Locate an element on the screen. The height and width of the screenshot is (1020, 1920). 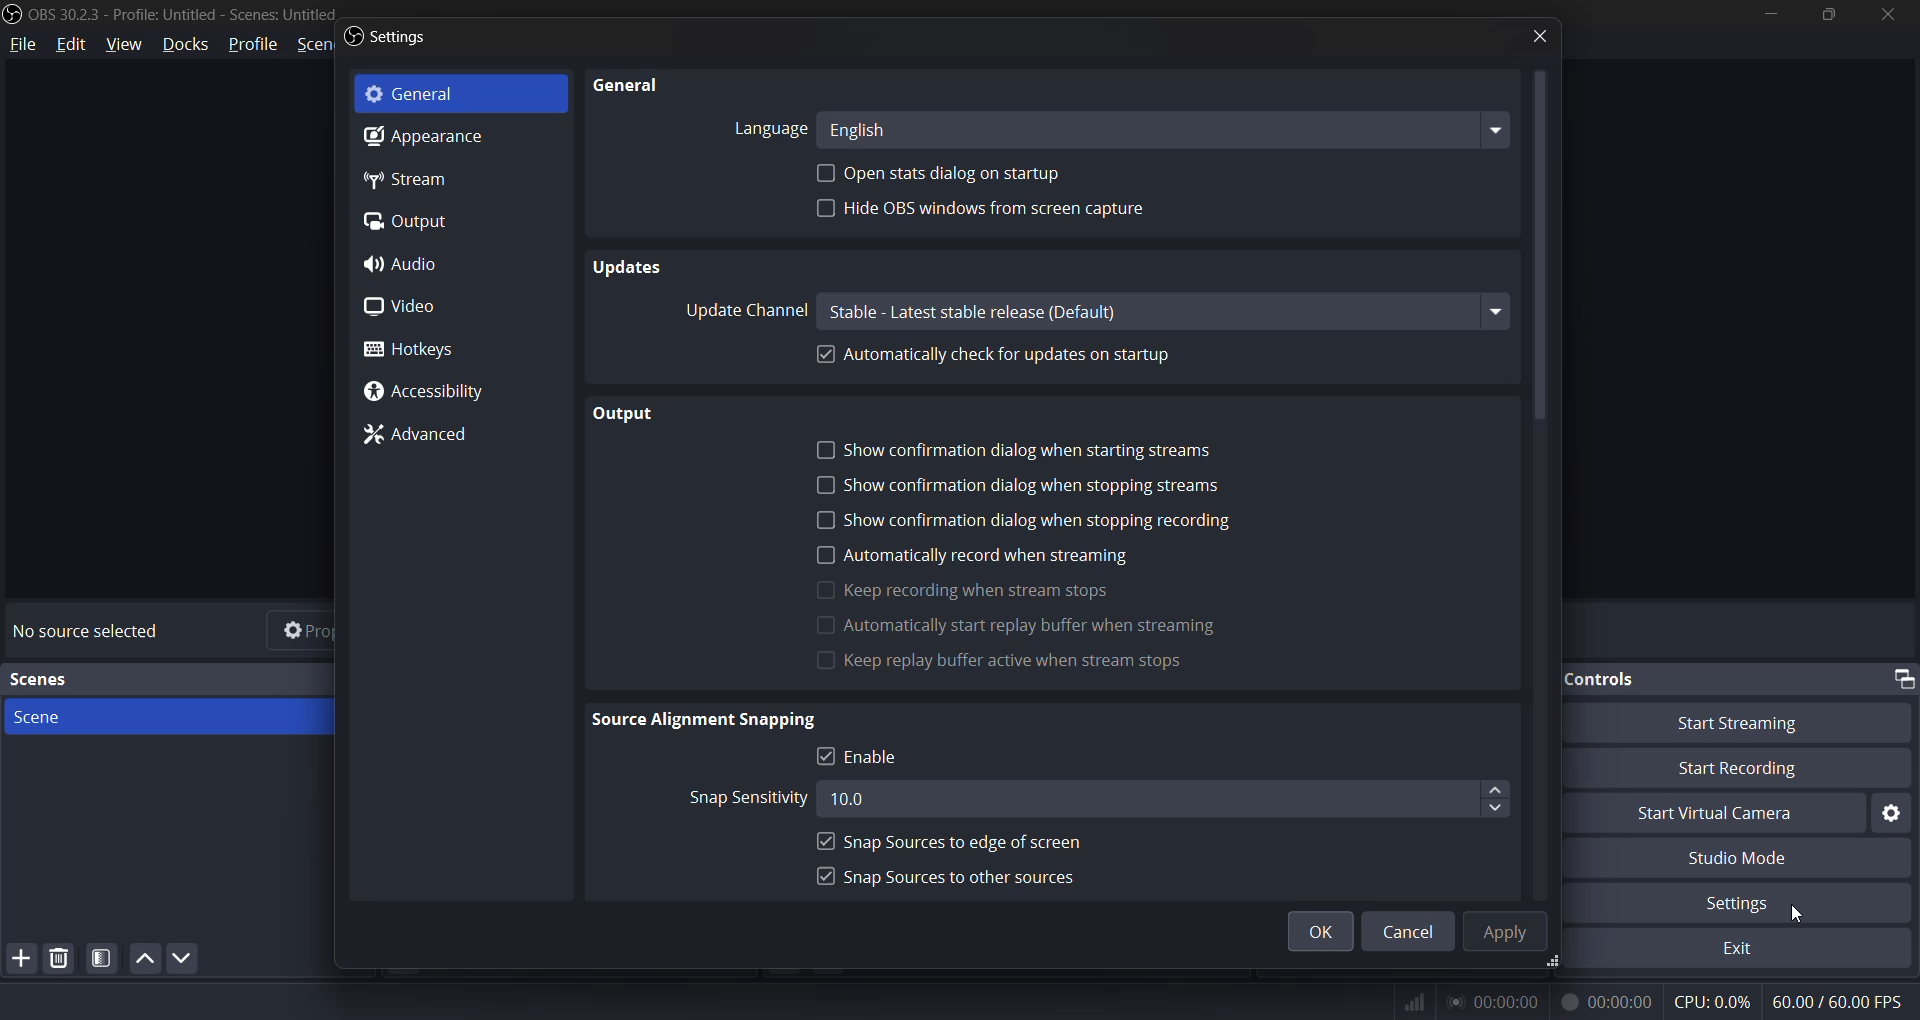
enable is located at coordinates (877, 758).